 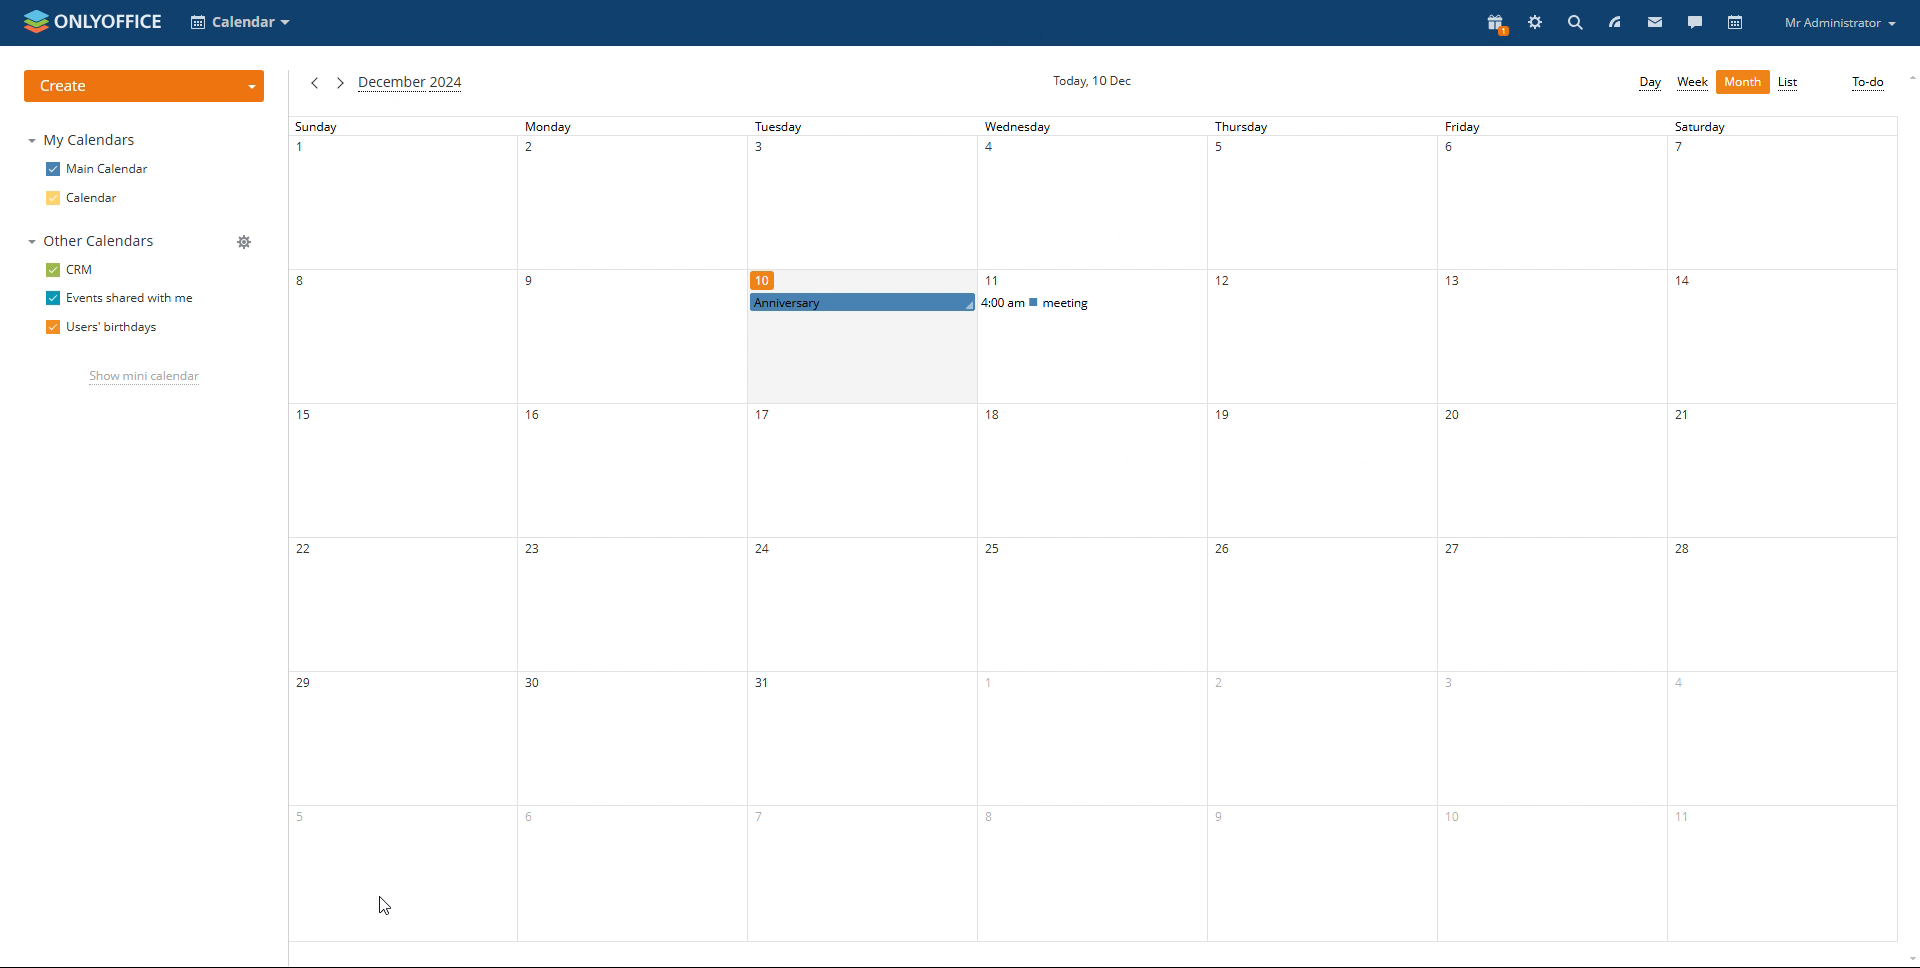 What do you see at coordinates (313, 83) in the screenshot?
I see `previous month` at bounding box center [313, 83].